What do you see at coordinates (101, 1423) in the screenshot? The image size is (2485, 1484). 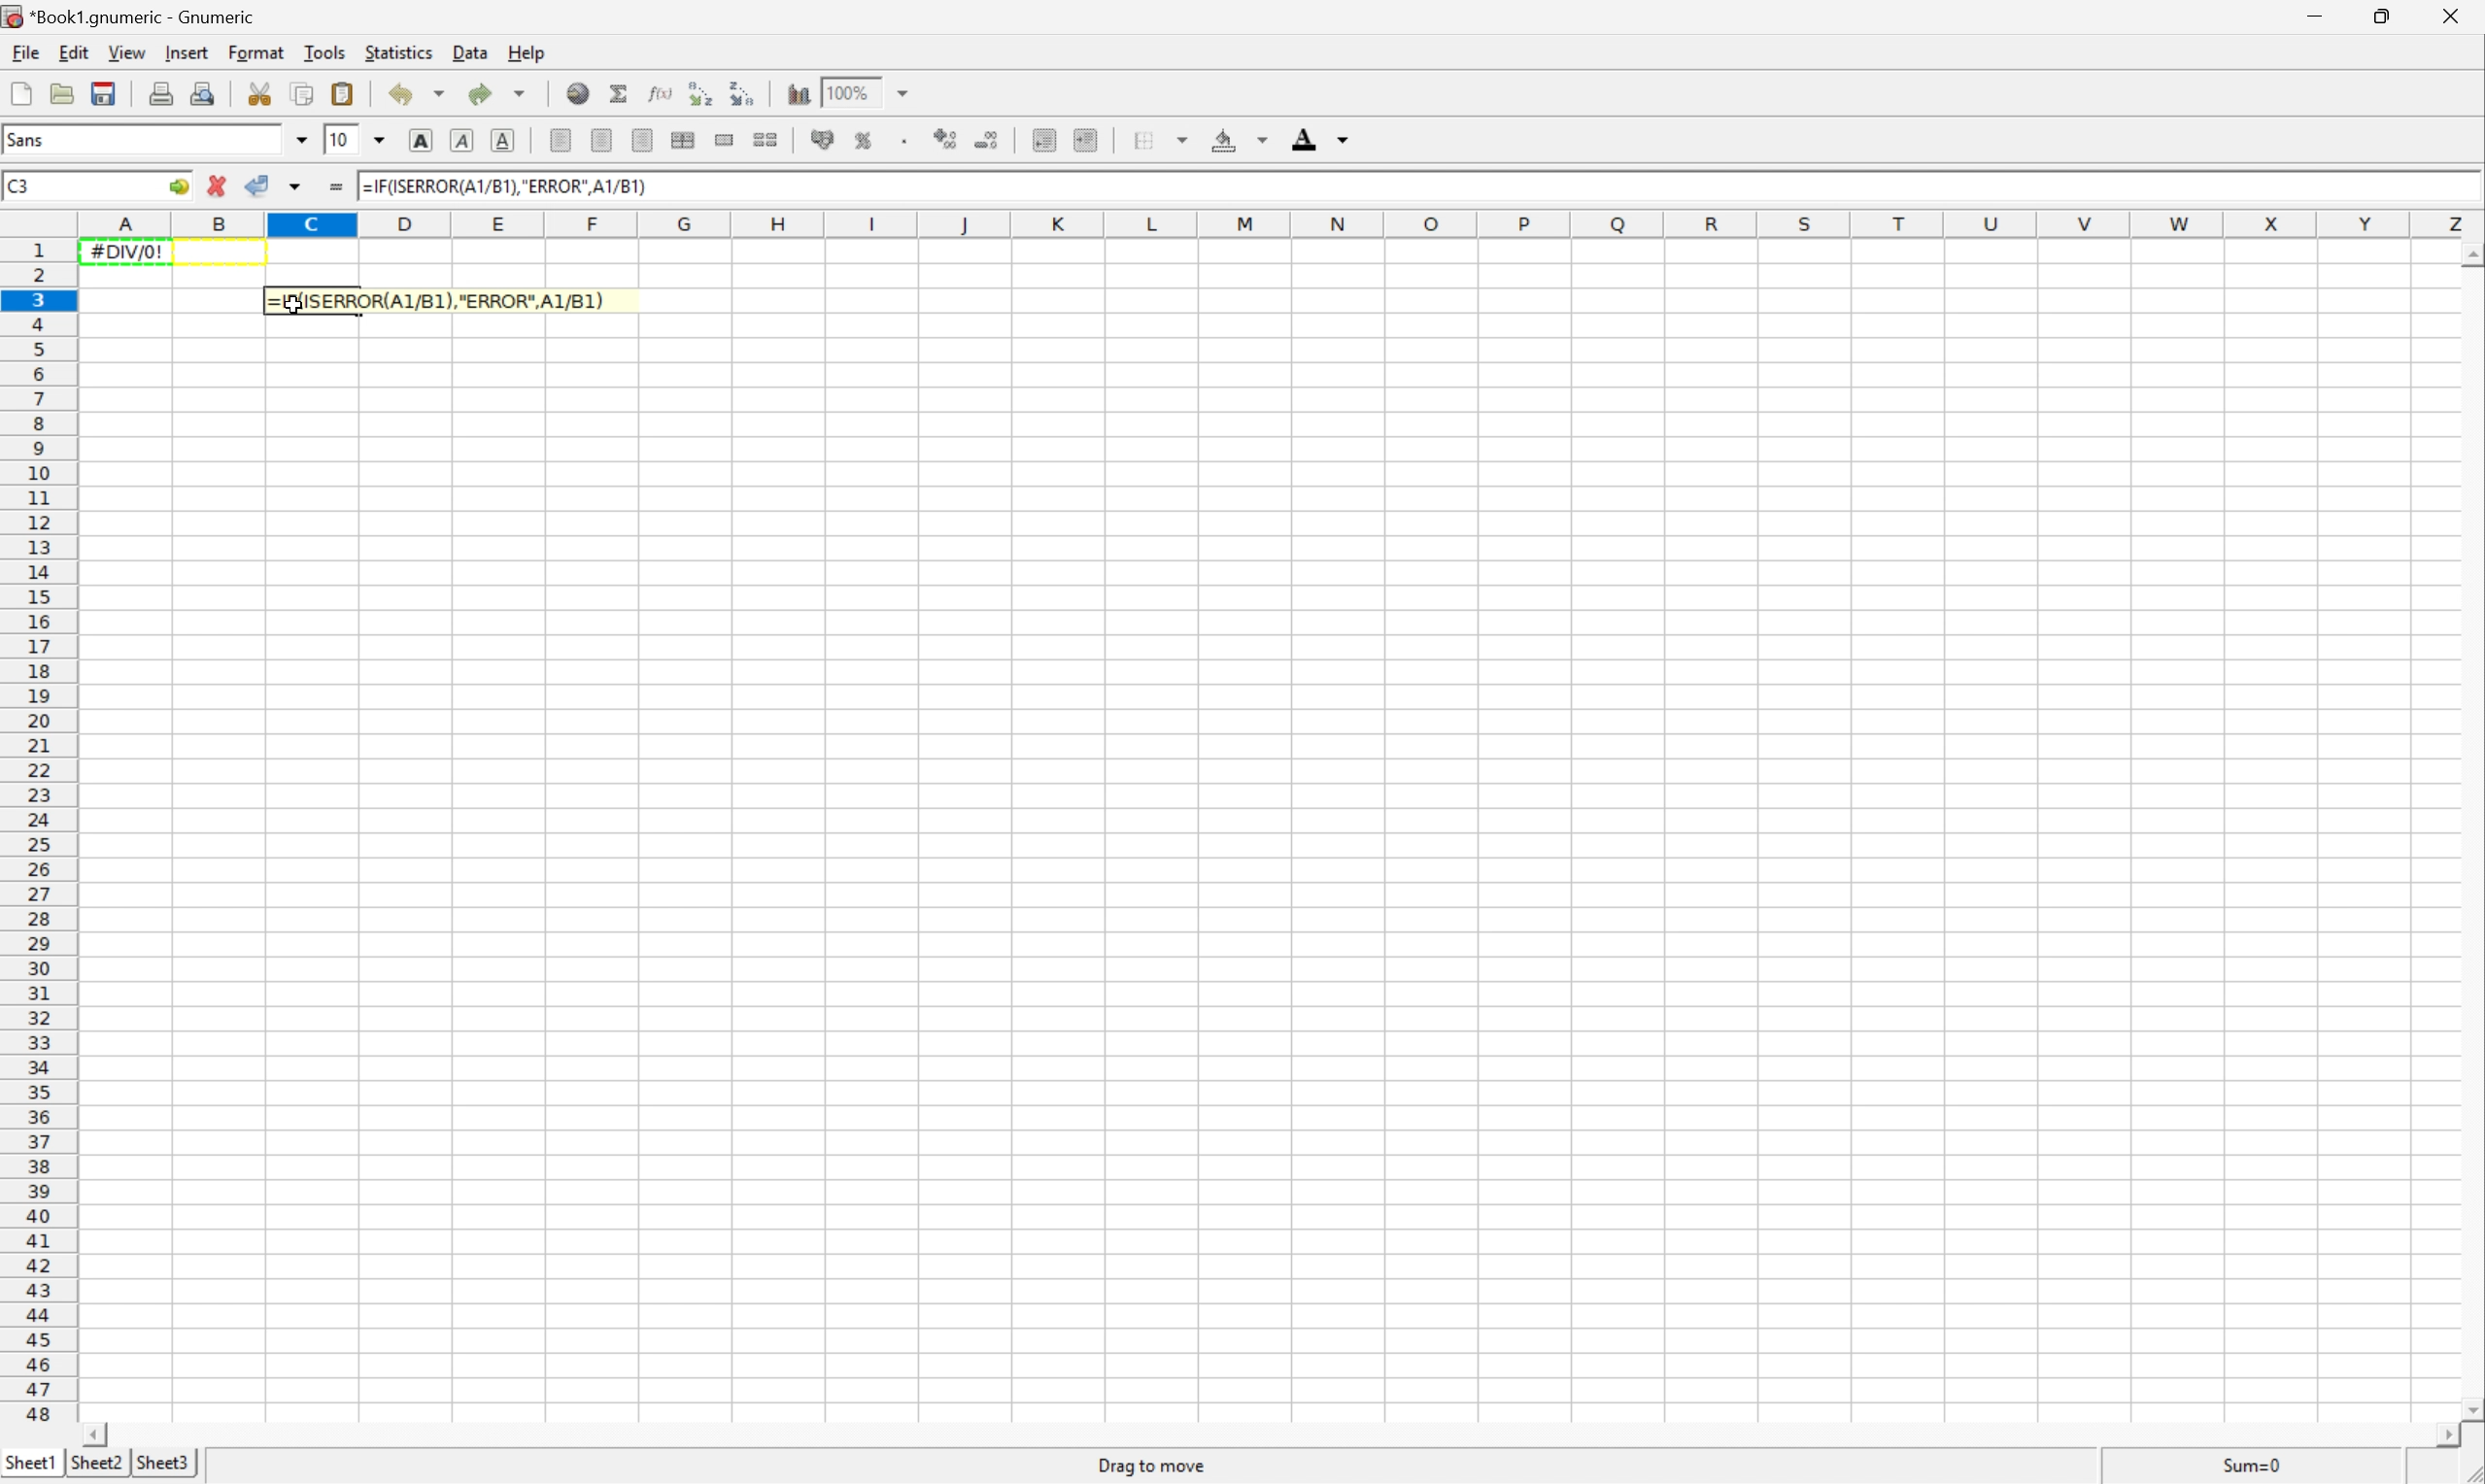 I see `Scroll left` at bounding box center [101, 1423].